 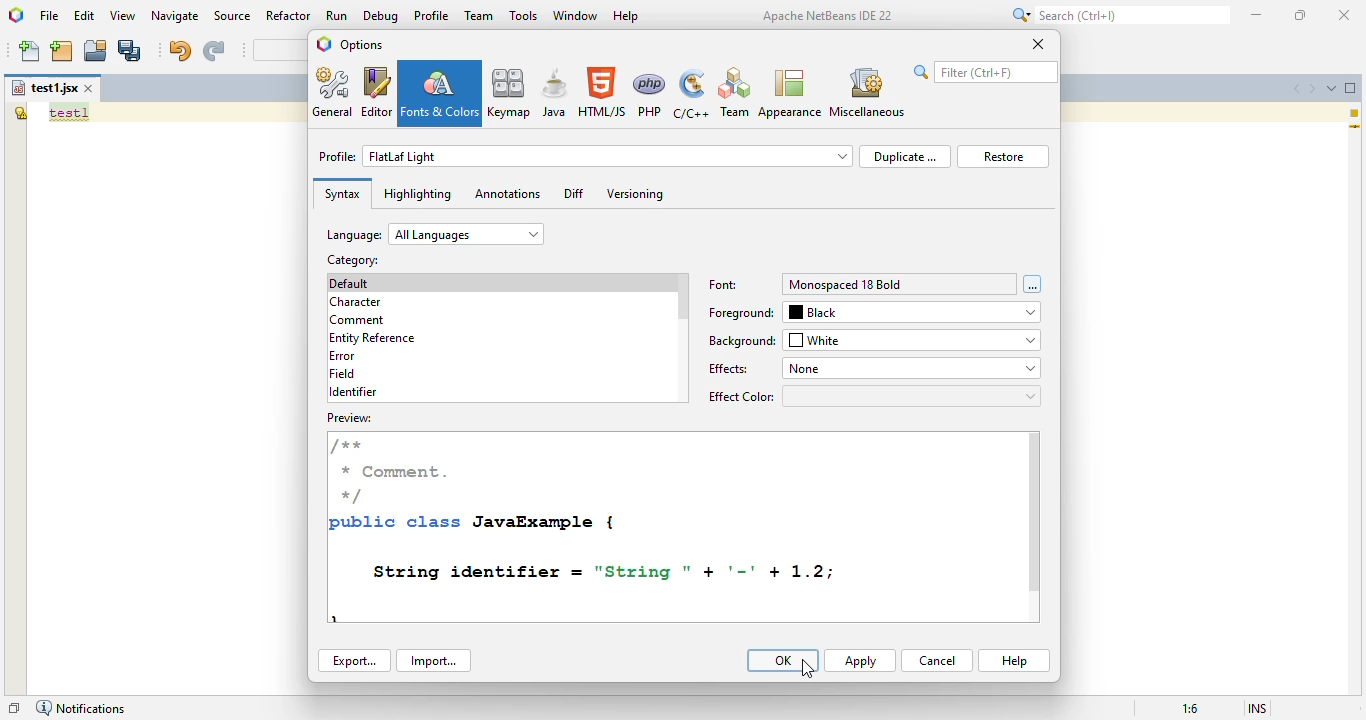 What do you see at coordinates (382, 16) in the screenshot?
I see `debug` at bounding box center [382, 16].